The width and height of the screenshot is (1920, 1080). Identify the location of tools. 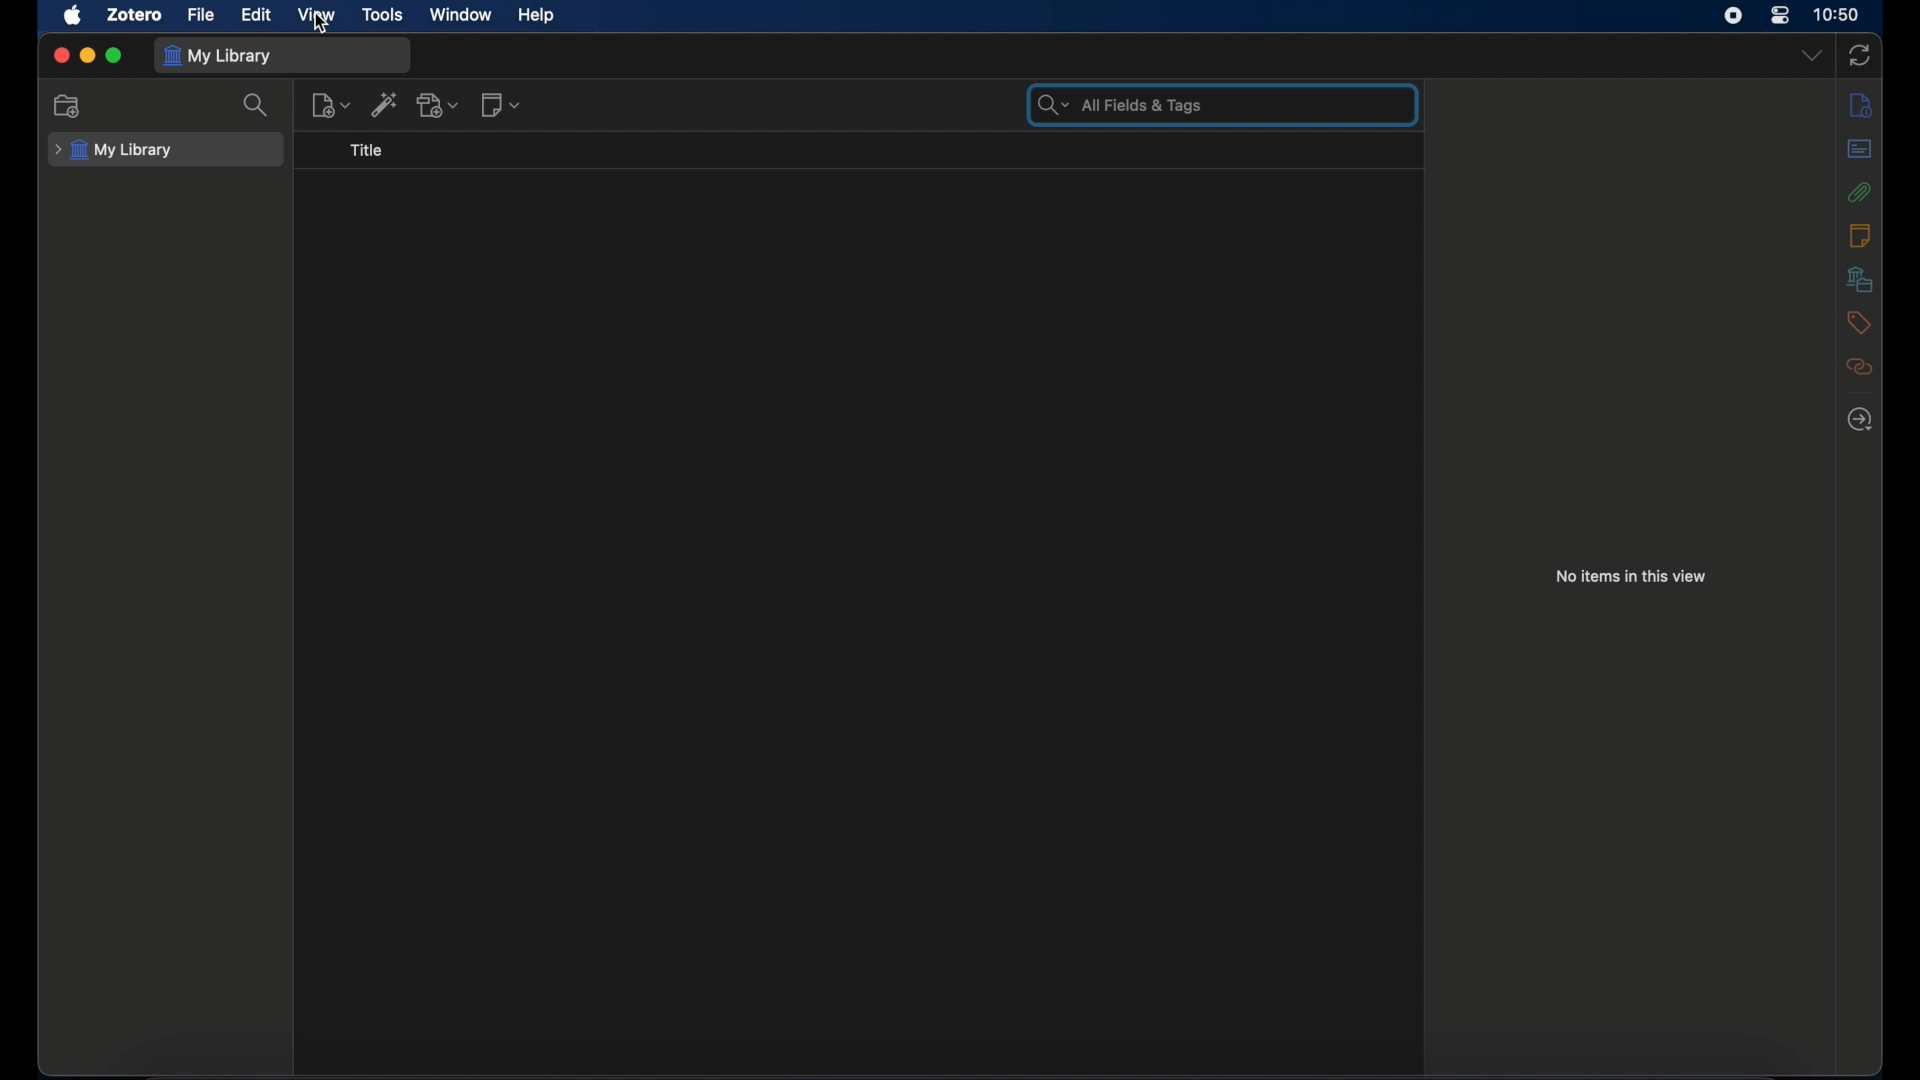
(382, 16).